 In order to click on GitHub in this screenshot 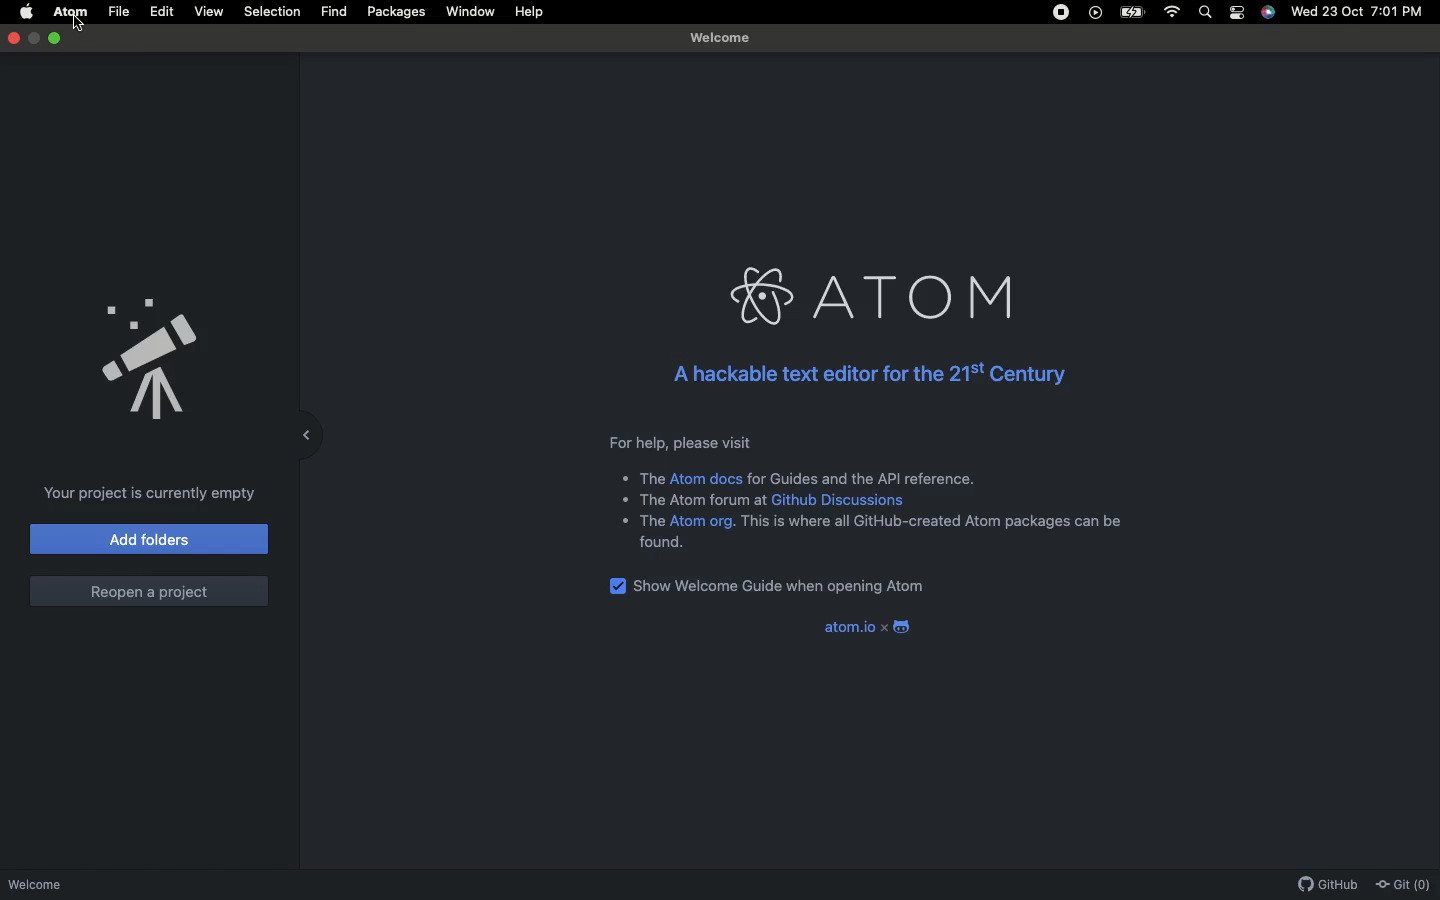, I will do `click(1323, 885)`.